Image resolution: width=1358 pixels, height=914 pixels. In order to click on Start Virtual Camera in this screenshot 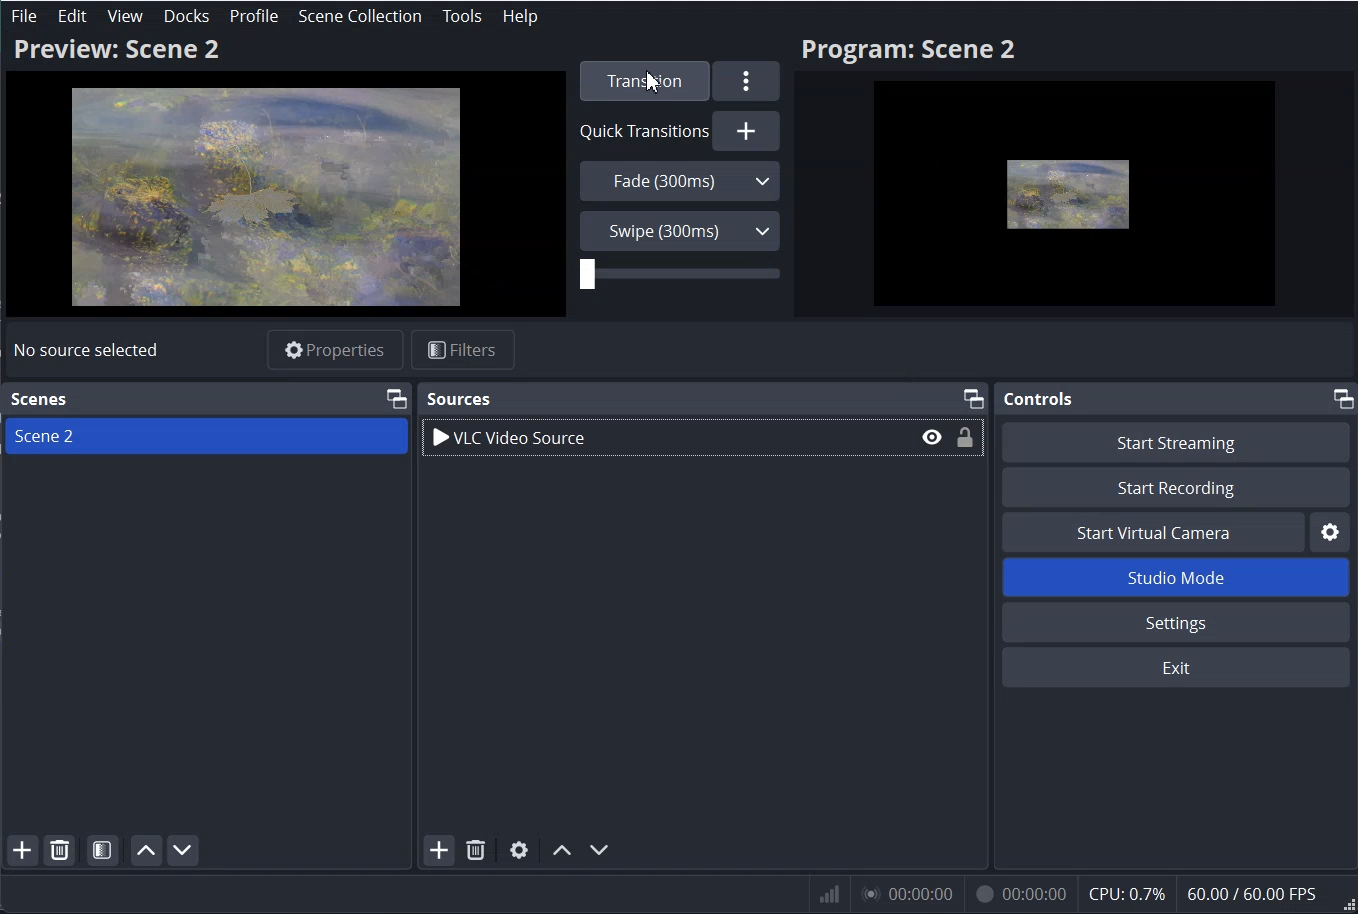, I will do `click(1152, 532)`.